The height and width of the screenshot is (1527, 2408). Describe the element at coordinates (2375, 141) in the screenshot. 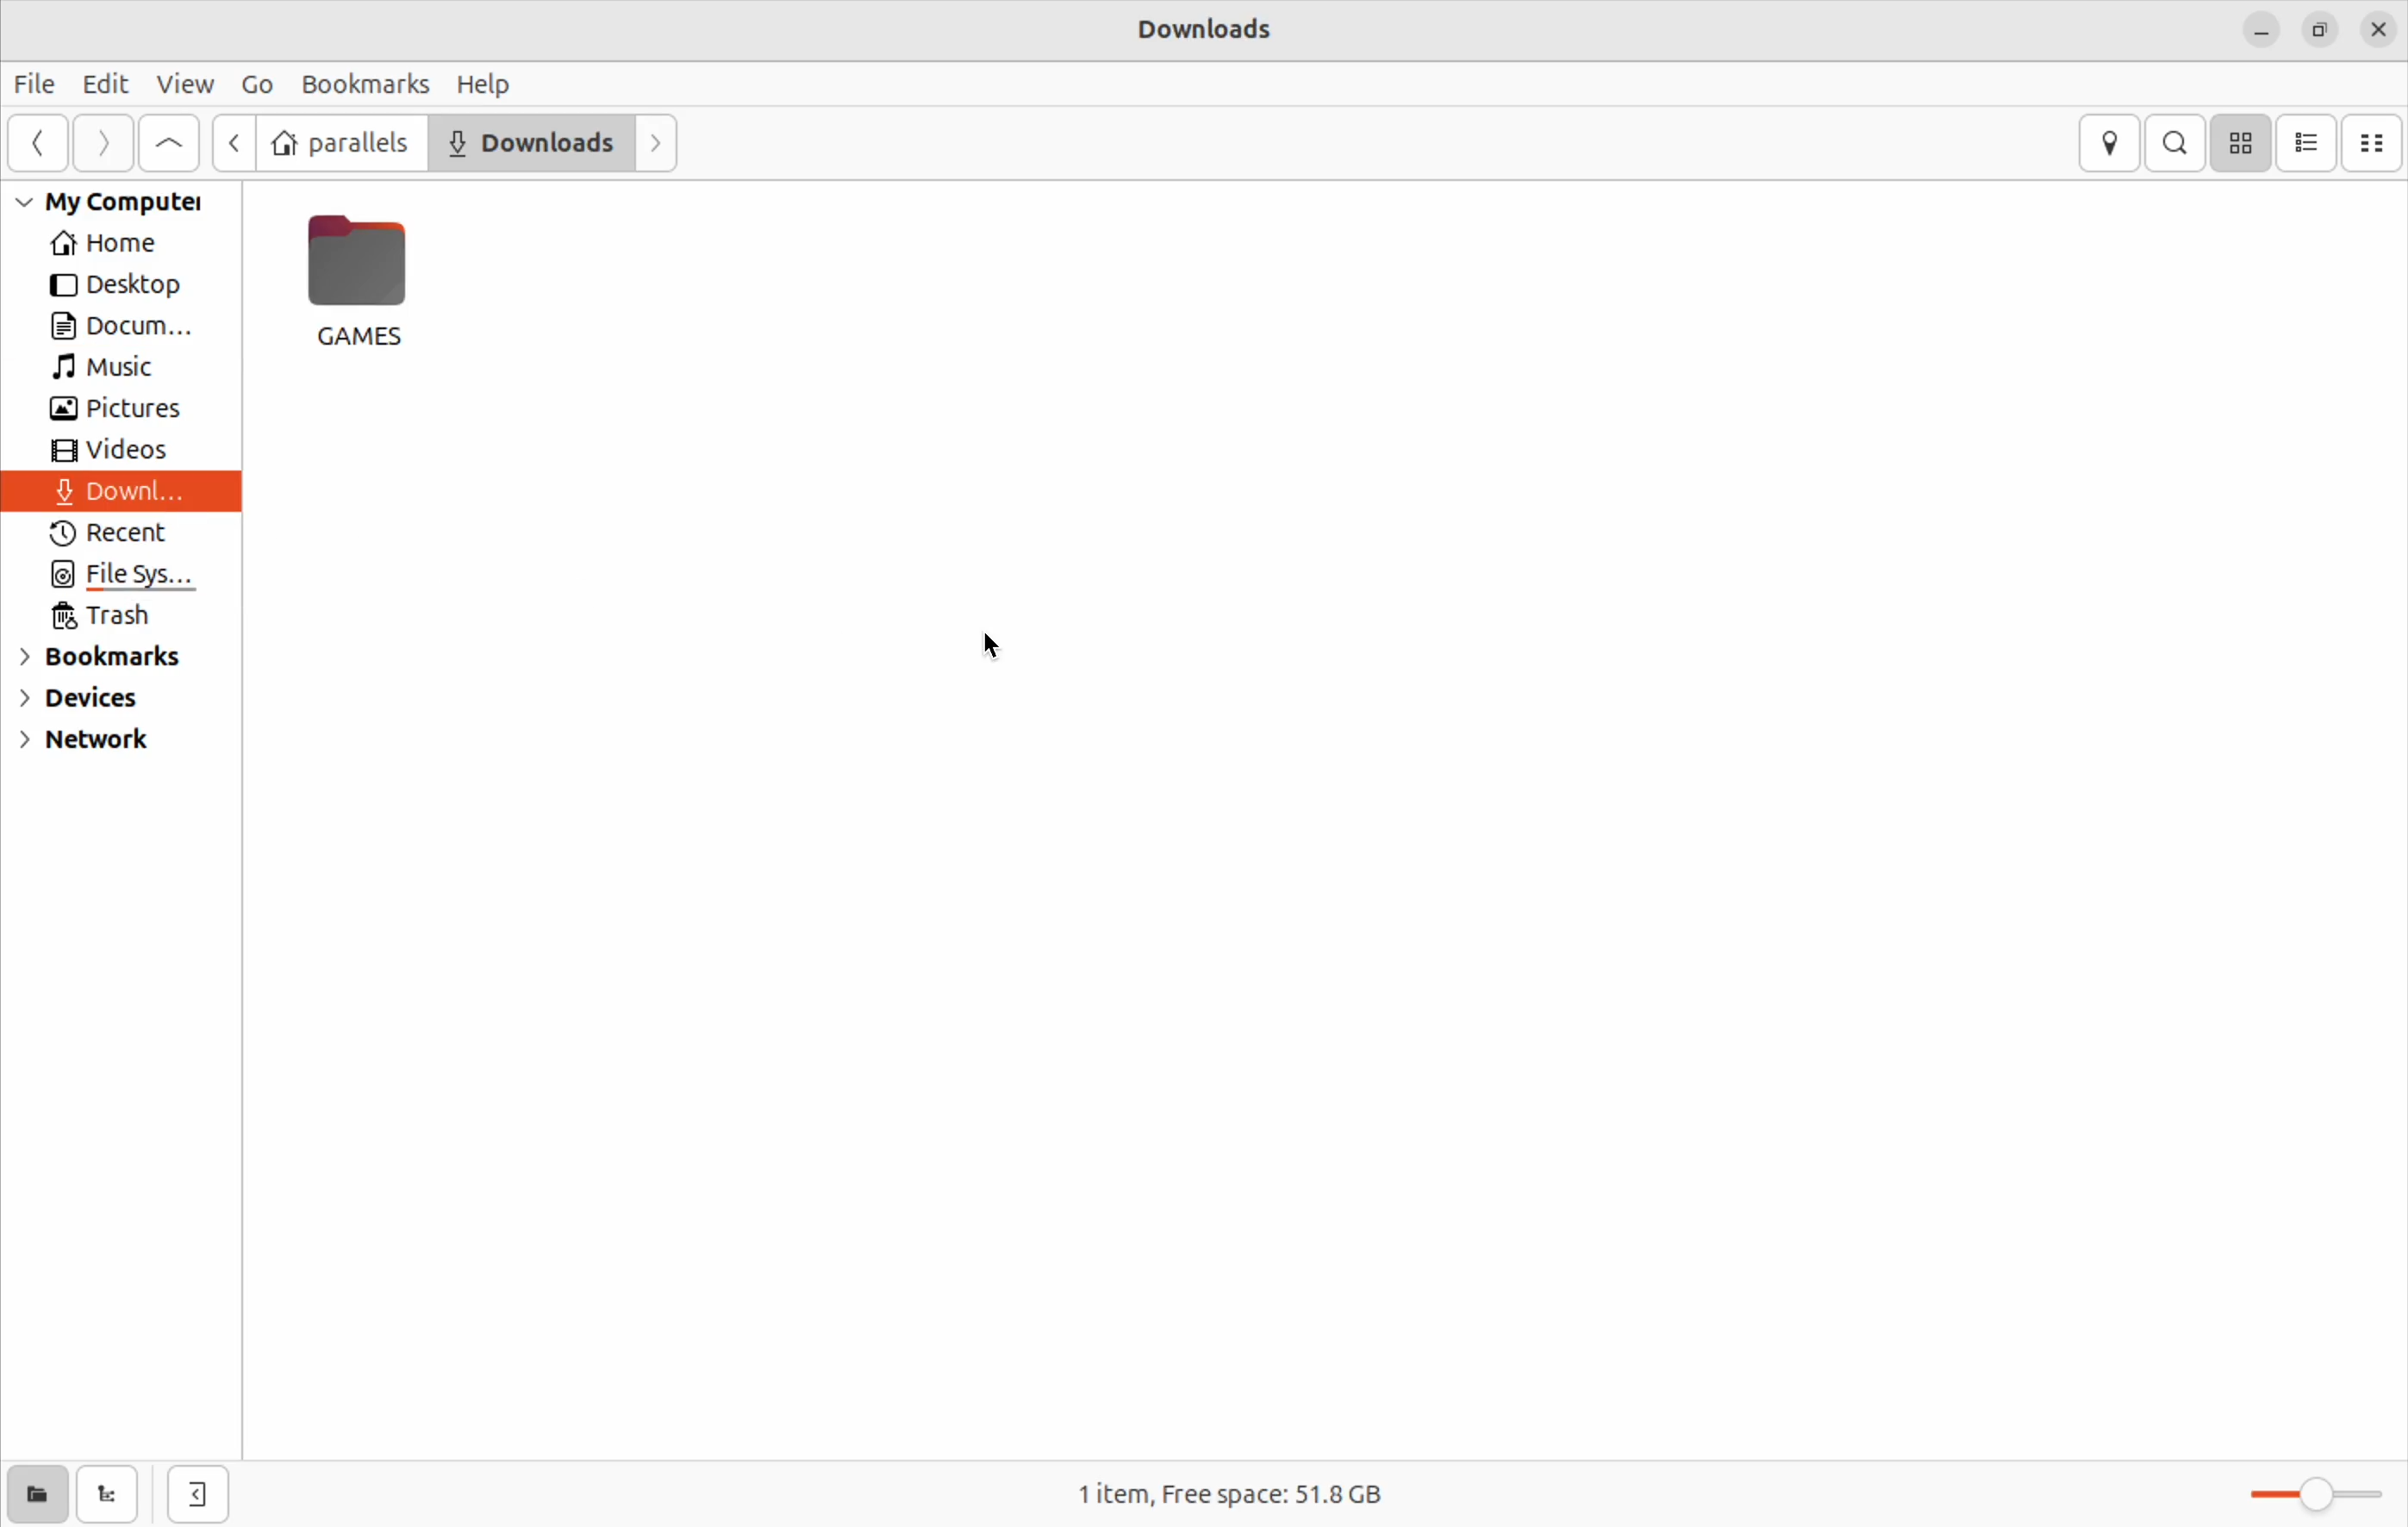

I see `compact view` at that location.